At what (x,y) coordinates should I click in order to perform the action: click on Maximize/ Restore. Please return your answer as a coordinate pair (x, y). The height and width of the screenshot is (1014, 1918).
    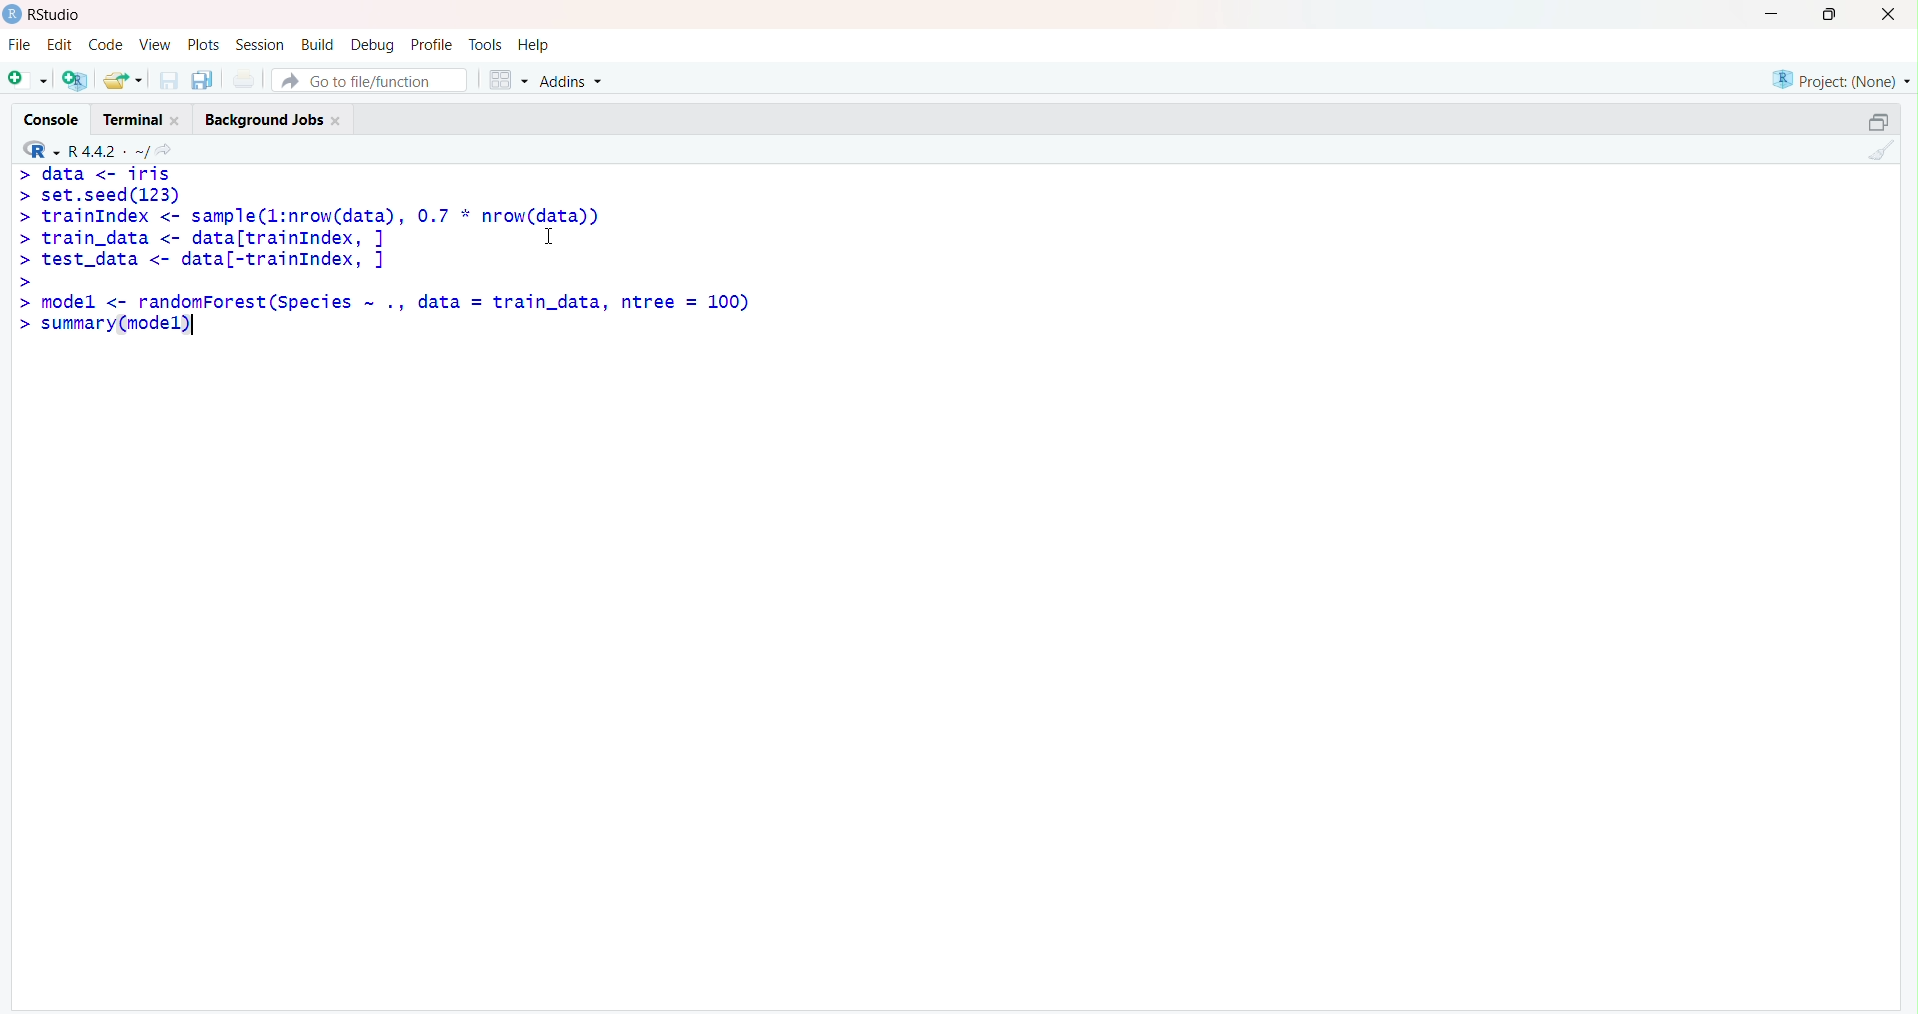
    Looking at the image, I should click on (1875, 120).